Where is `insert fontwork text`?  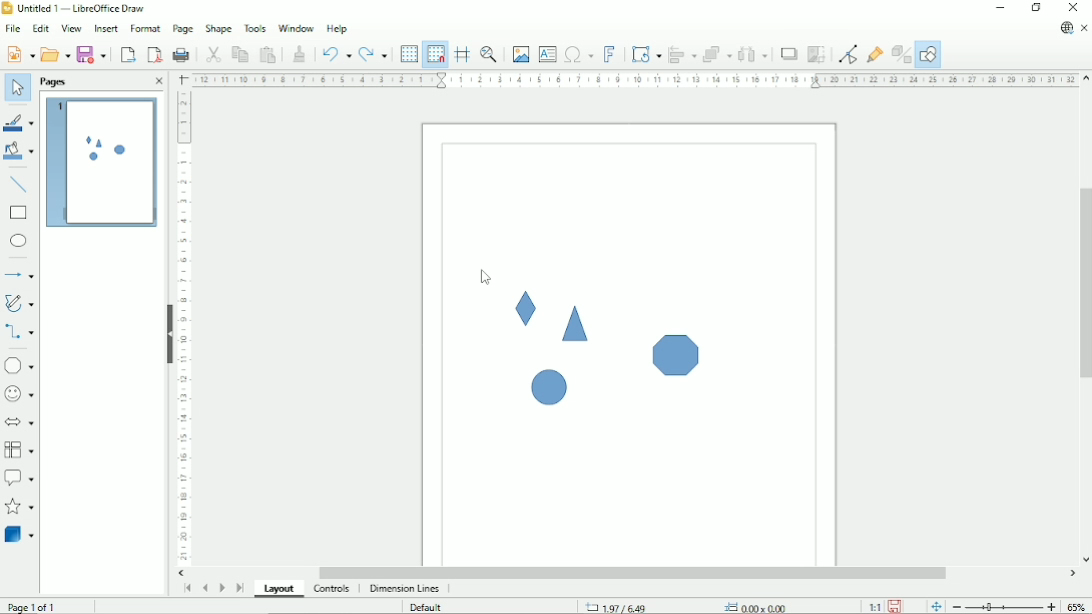 insert fontwork text is located at coordinates (610, 54).